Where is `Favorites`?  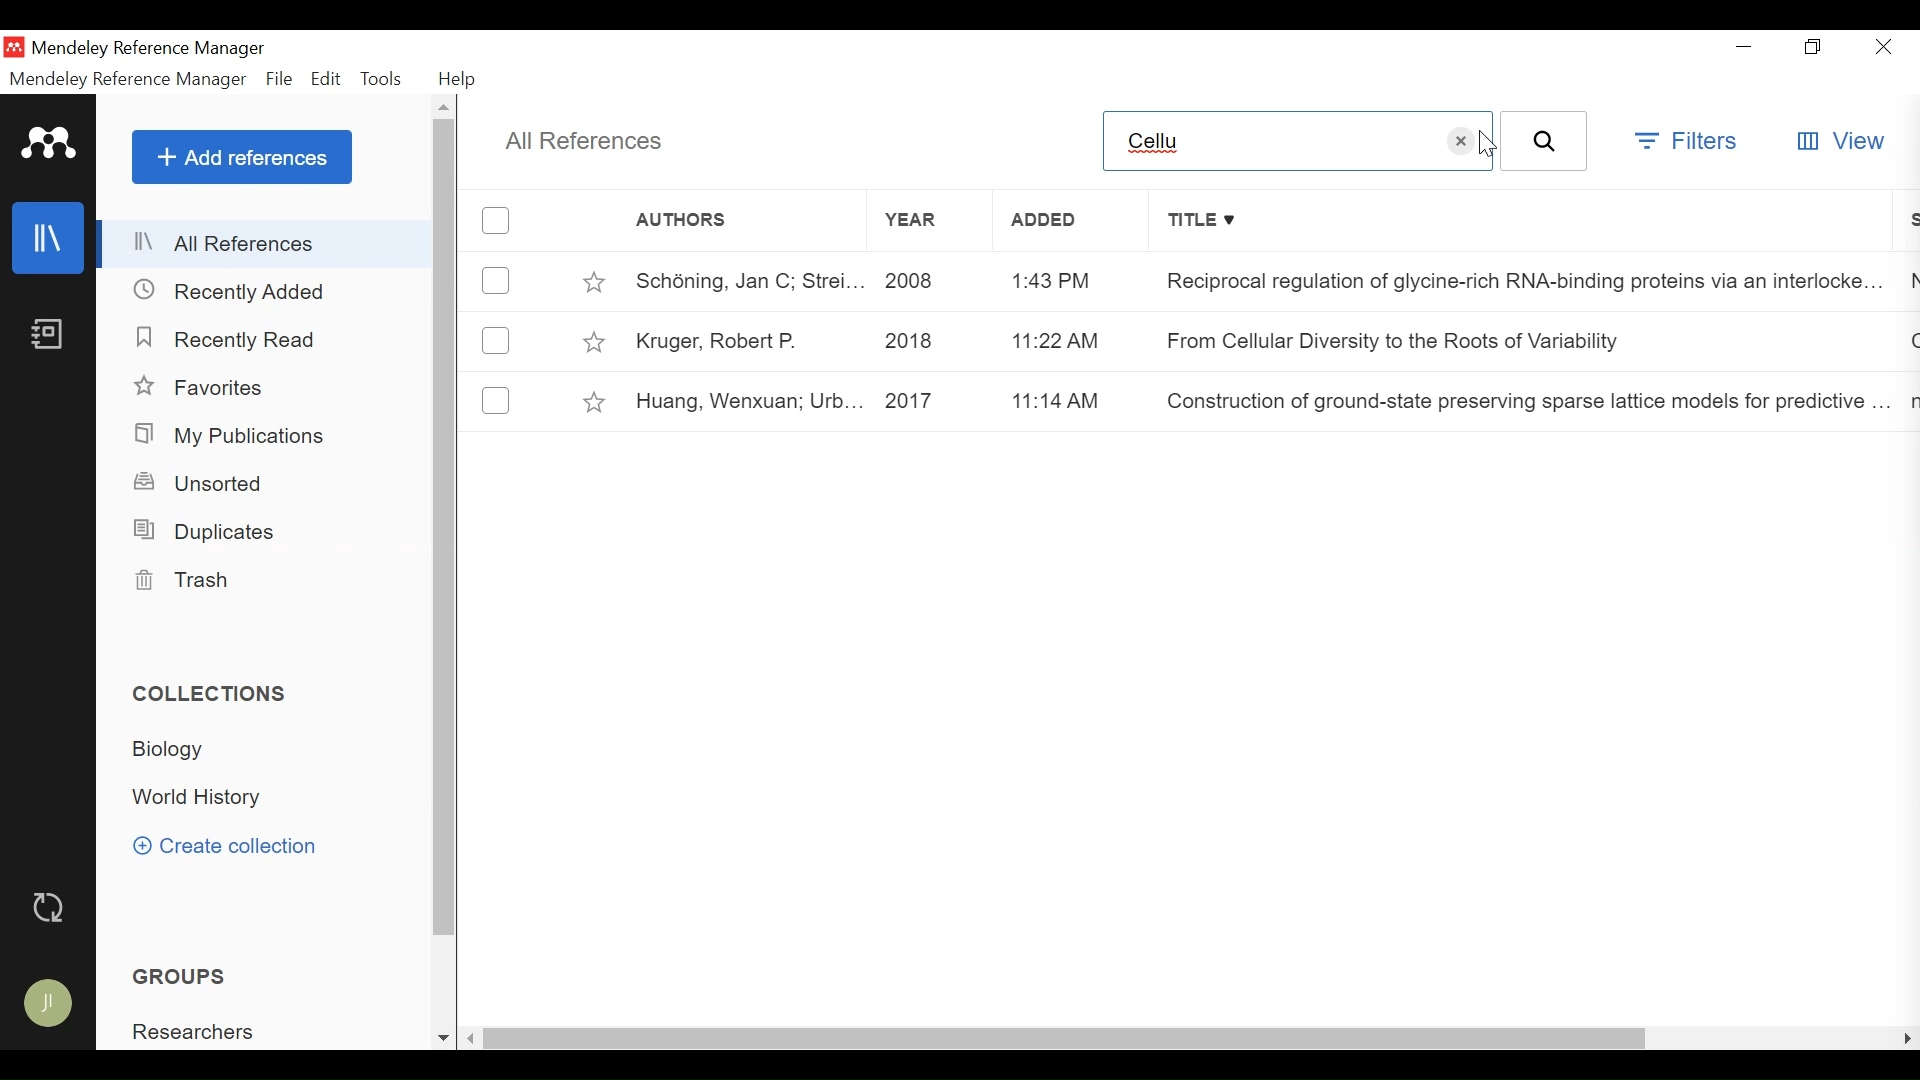 Favorites is located at coordinates (203, 388).